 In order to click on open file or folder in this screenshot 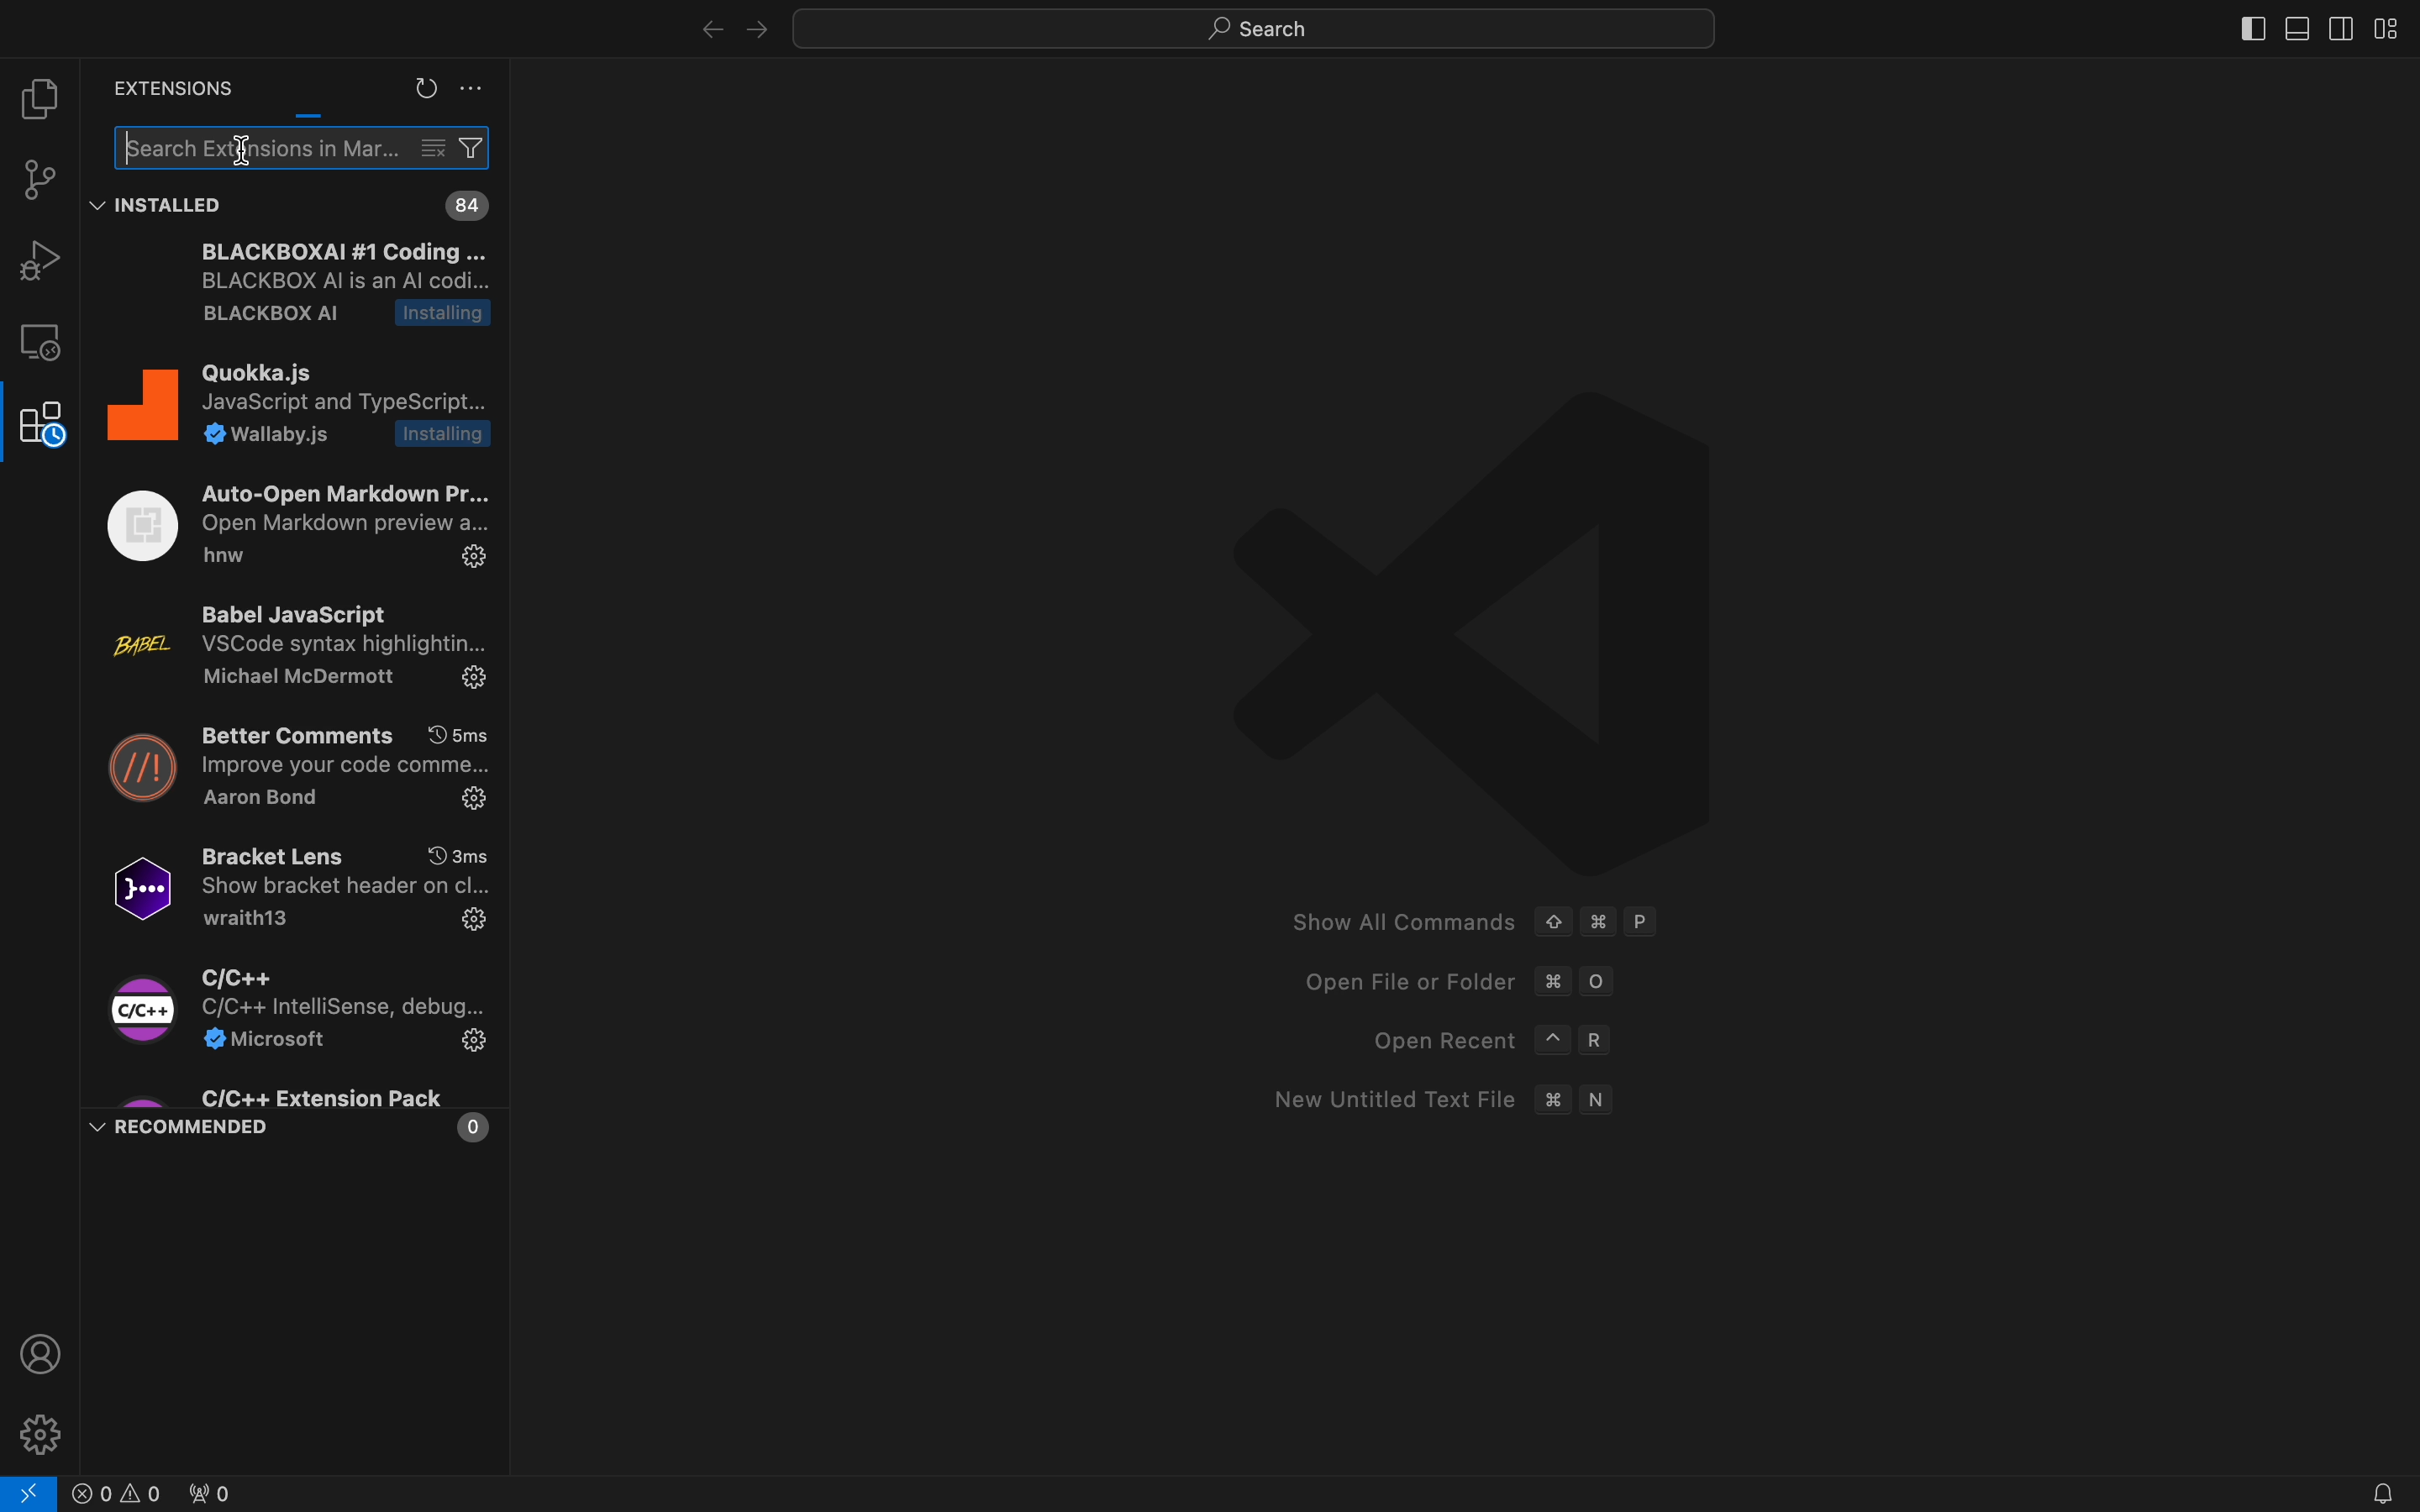, I will do `click(1444, 985)`.